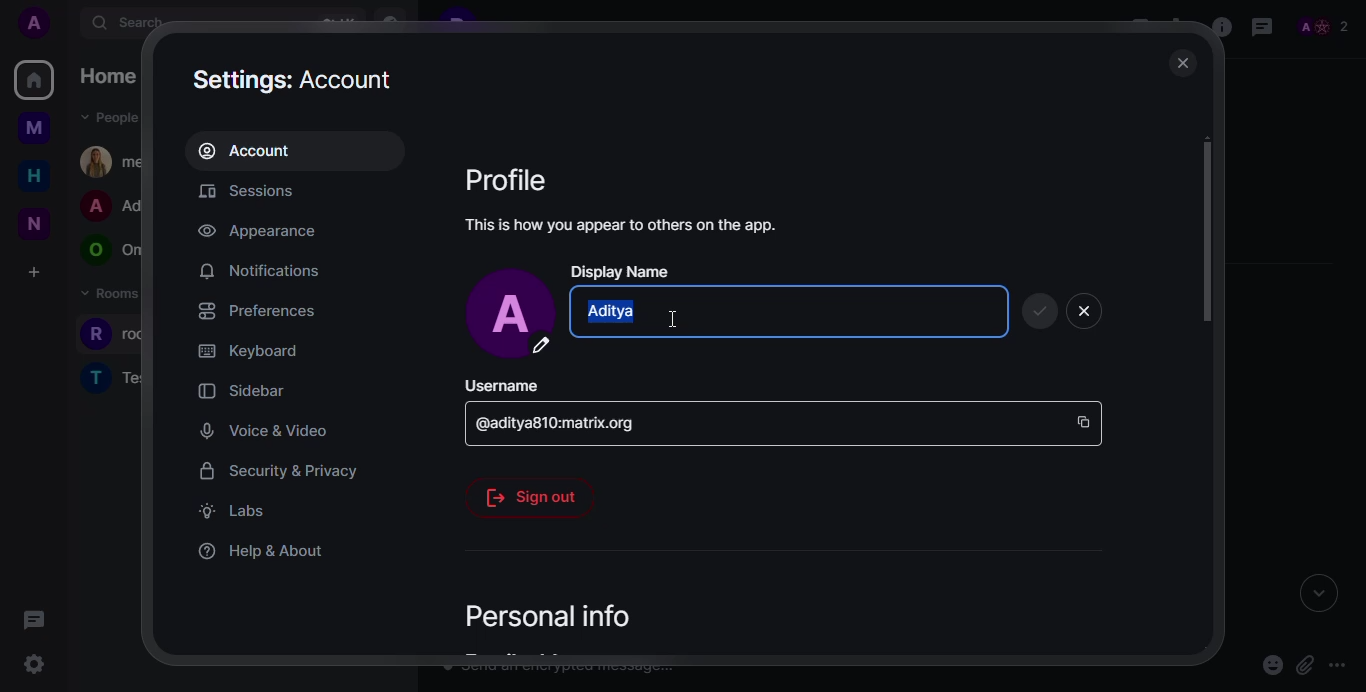 The image size is (1366, 692). What do you see at coordinates (684, 324) in the screenshot?
I see `cursor` at bounding box center [684, 324].